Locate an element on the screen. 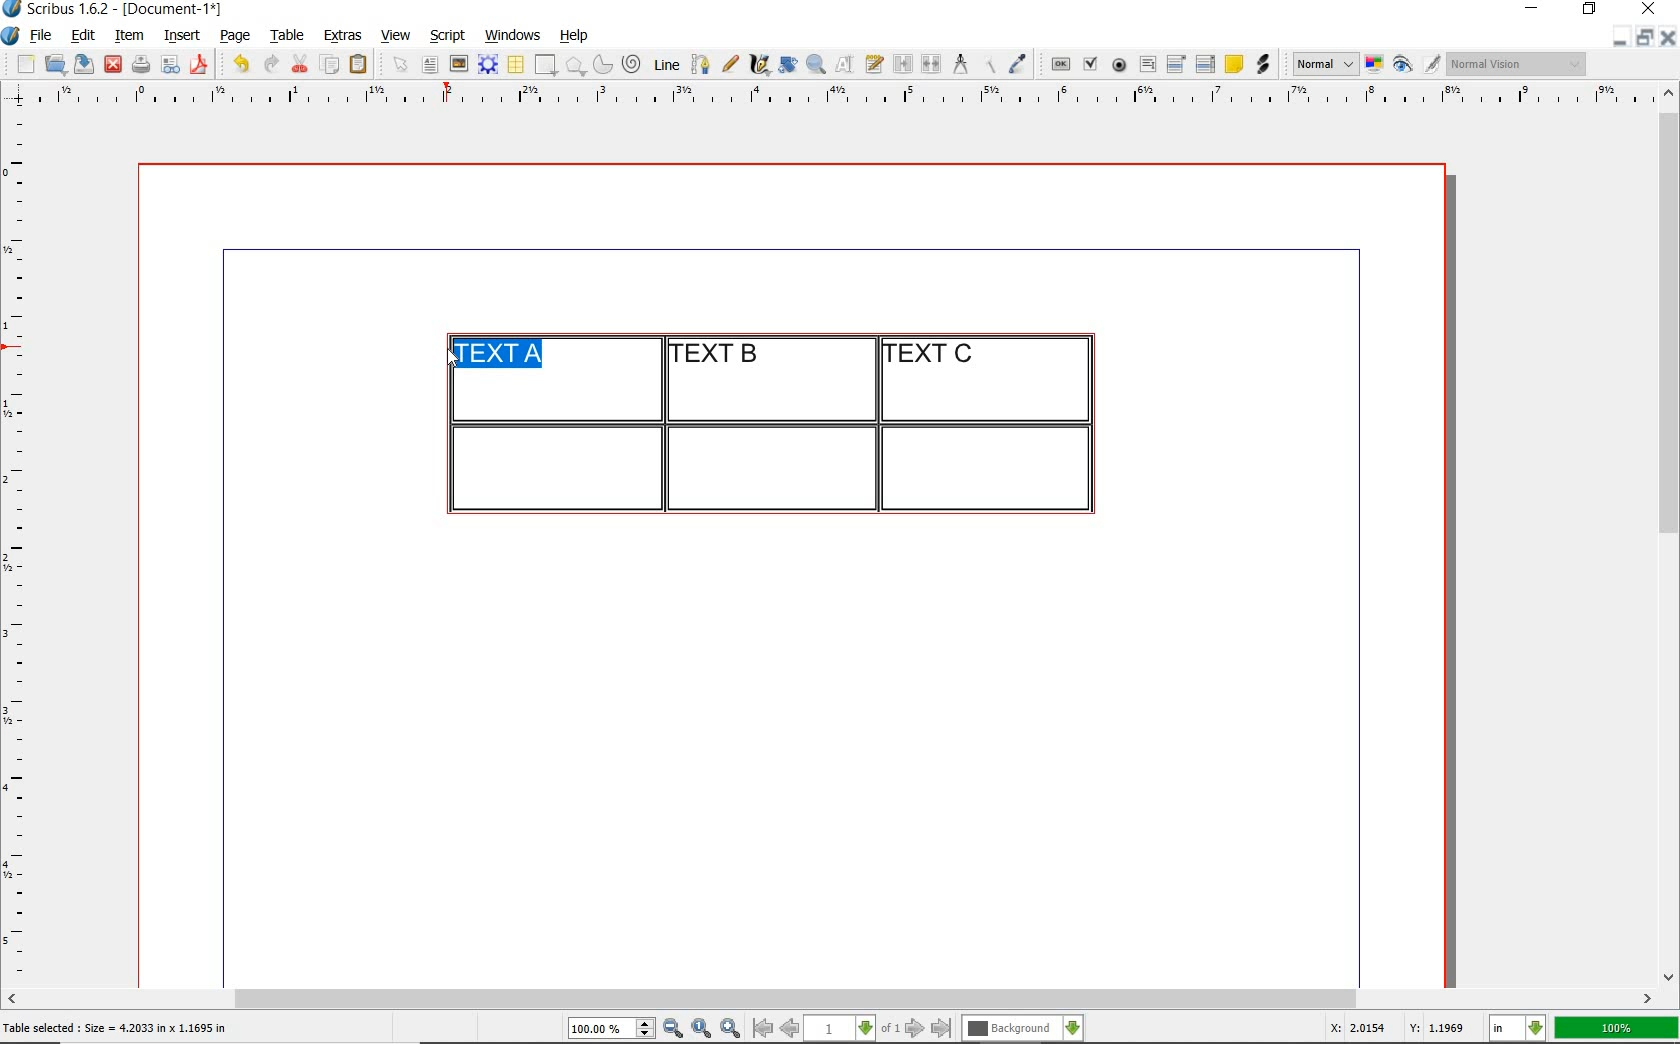  go to first page is located at coordinates (761, 1028).